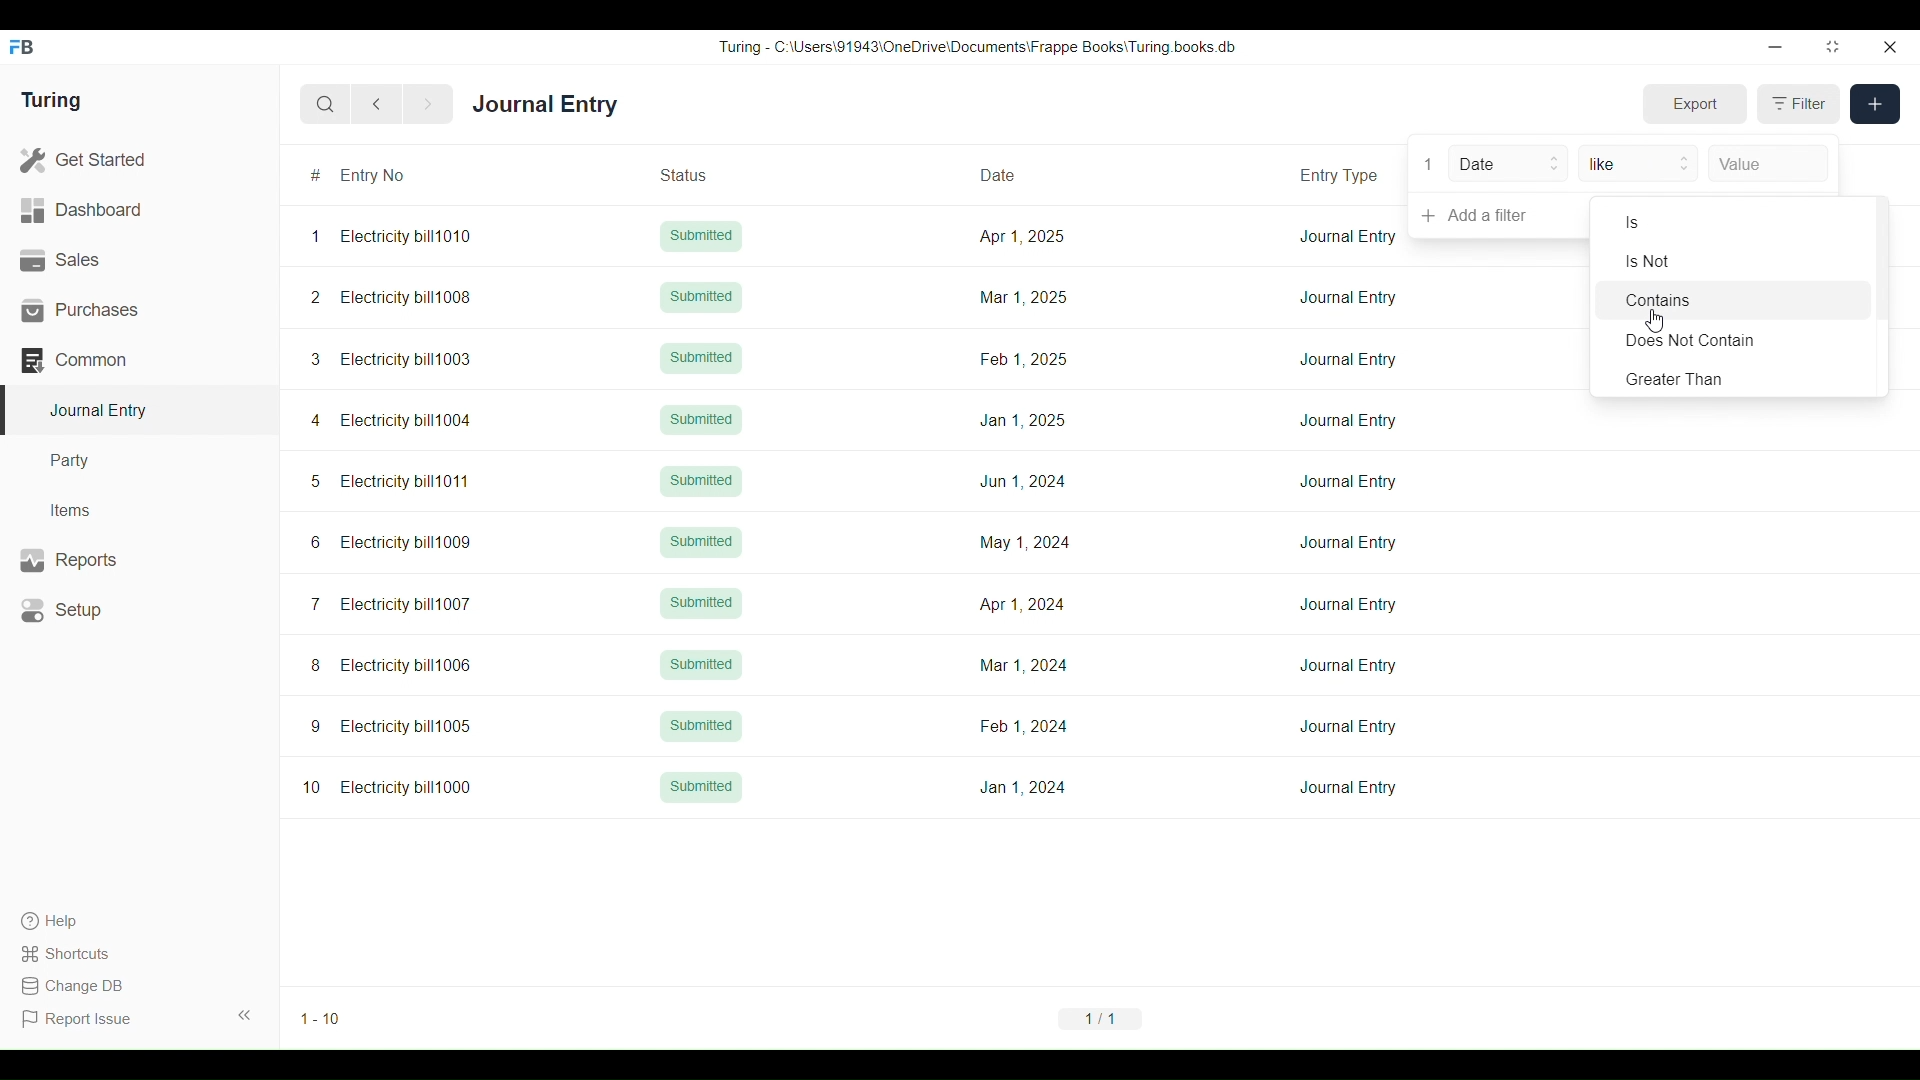 This screenshot has width=1920, height=1080. I want to click on Common, so click(139, 360).